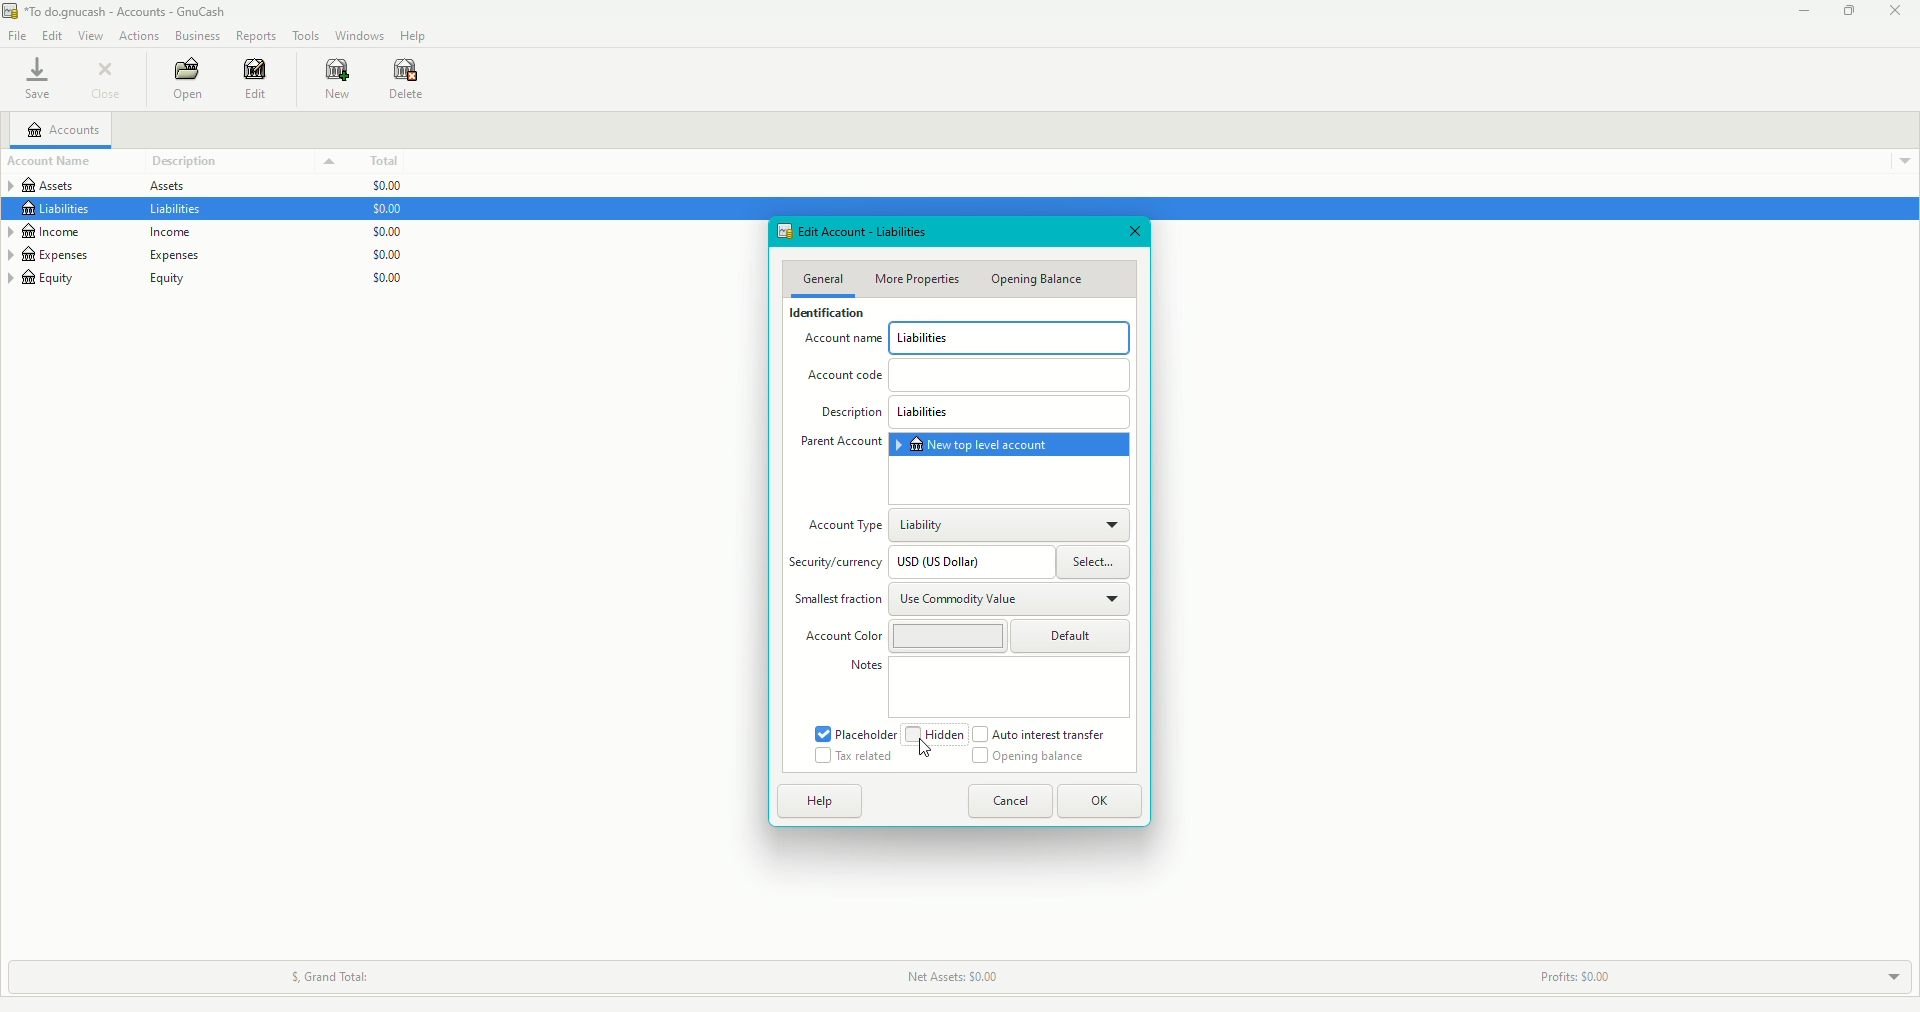  Describe the element at coordinates (856, 734) in the screenshot. I see `Placeholder` at that location.